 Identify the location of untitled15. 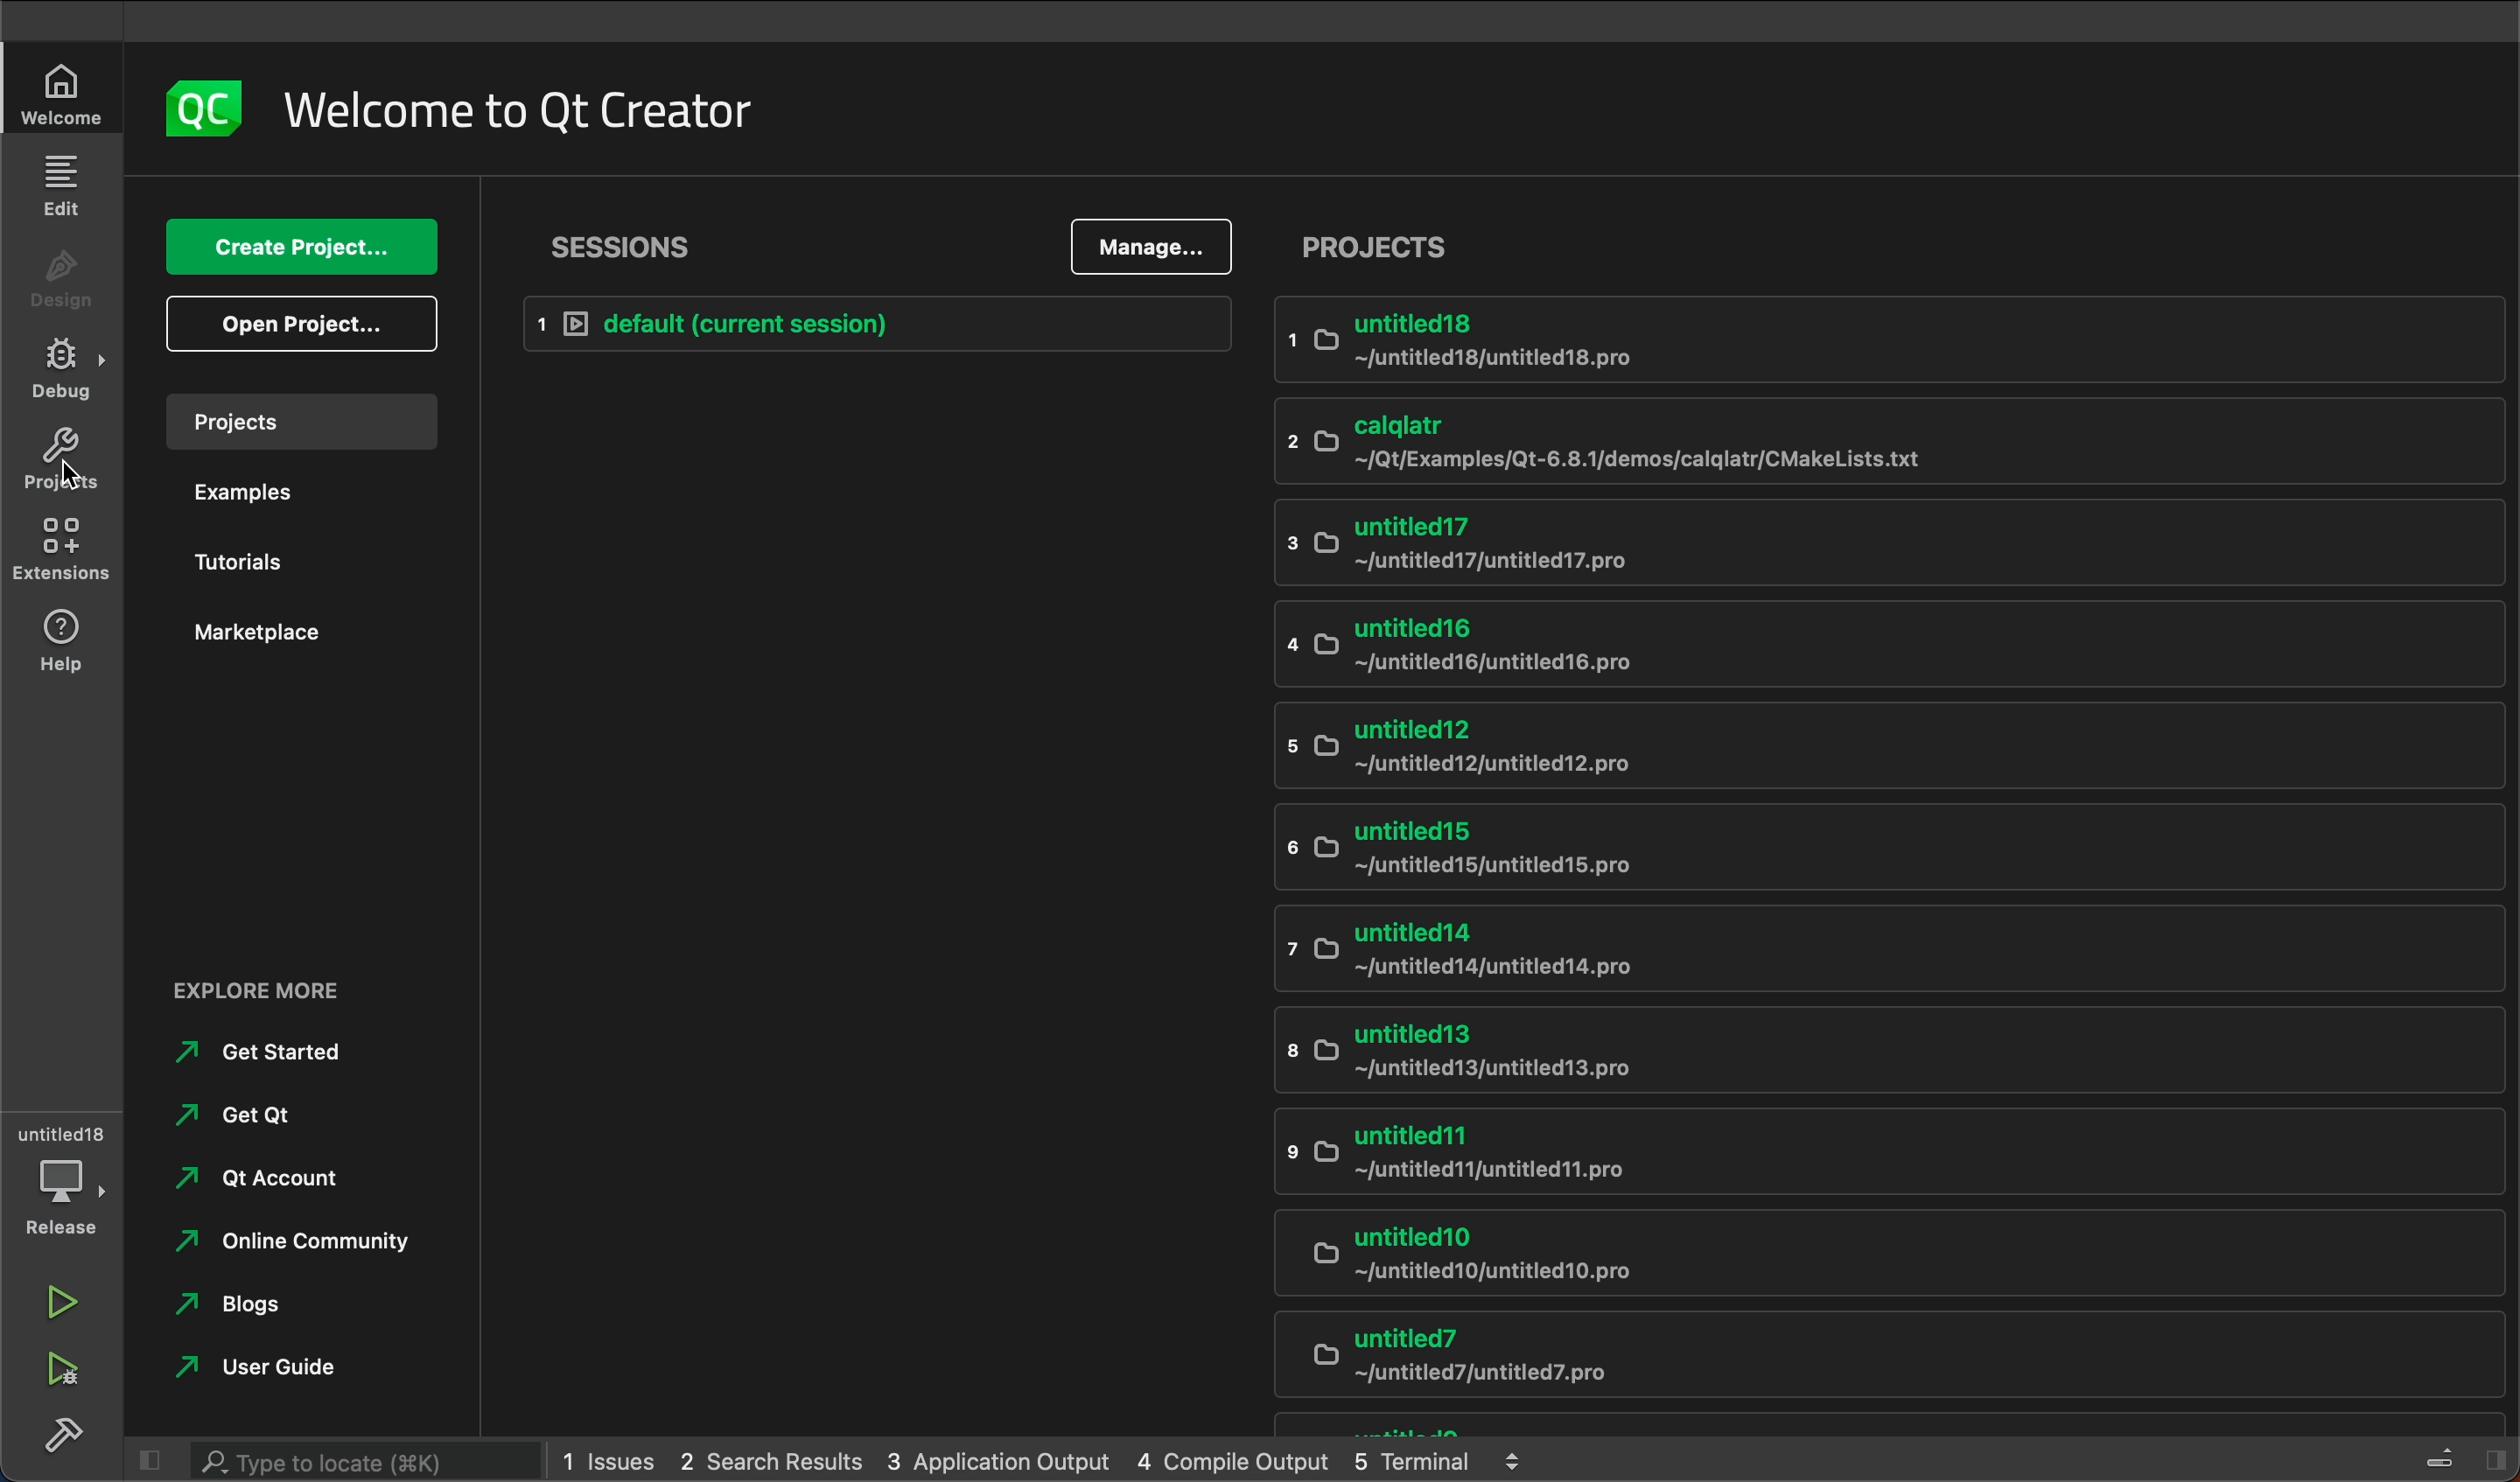
(1857, 849).